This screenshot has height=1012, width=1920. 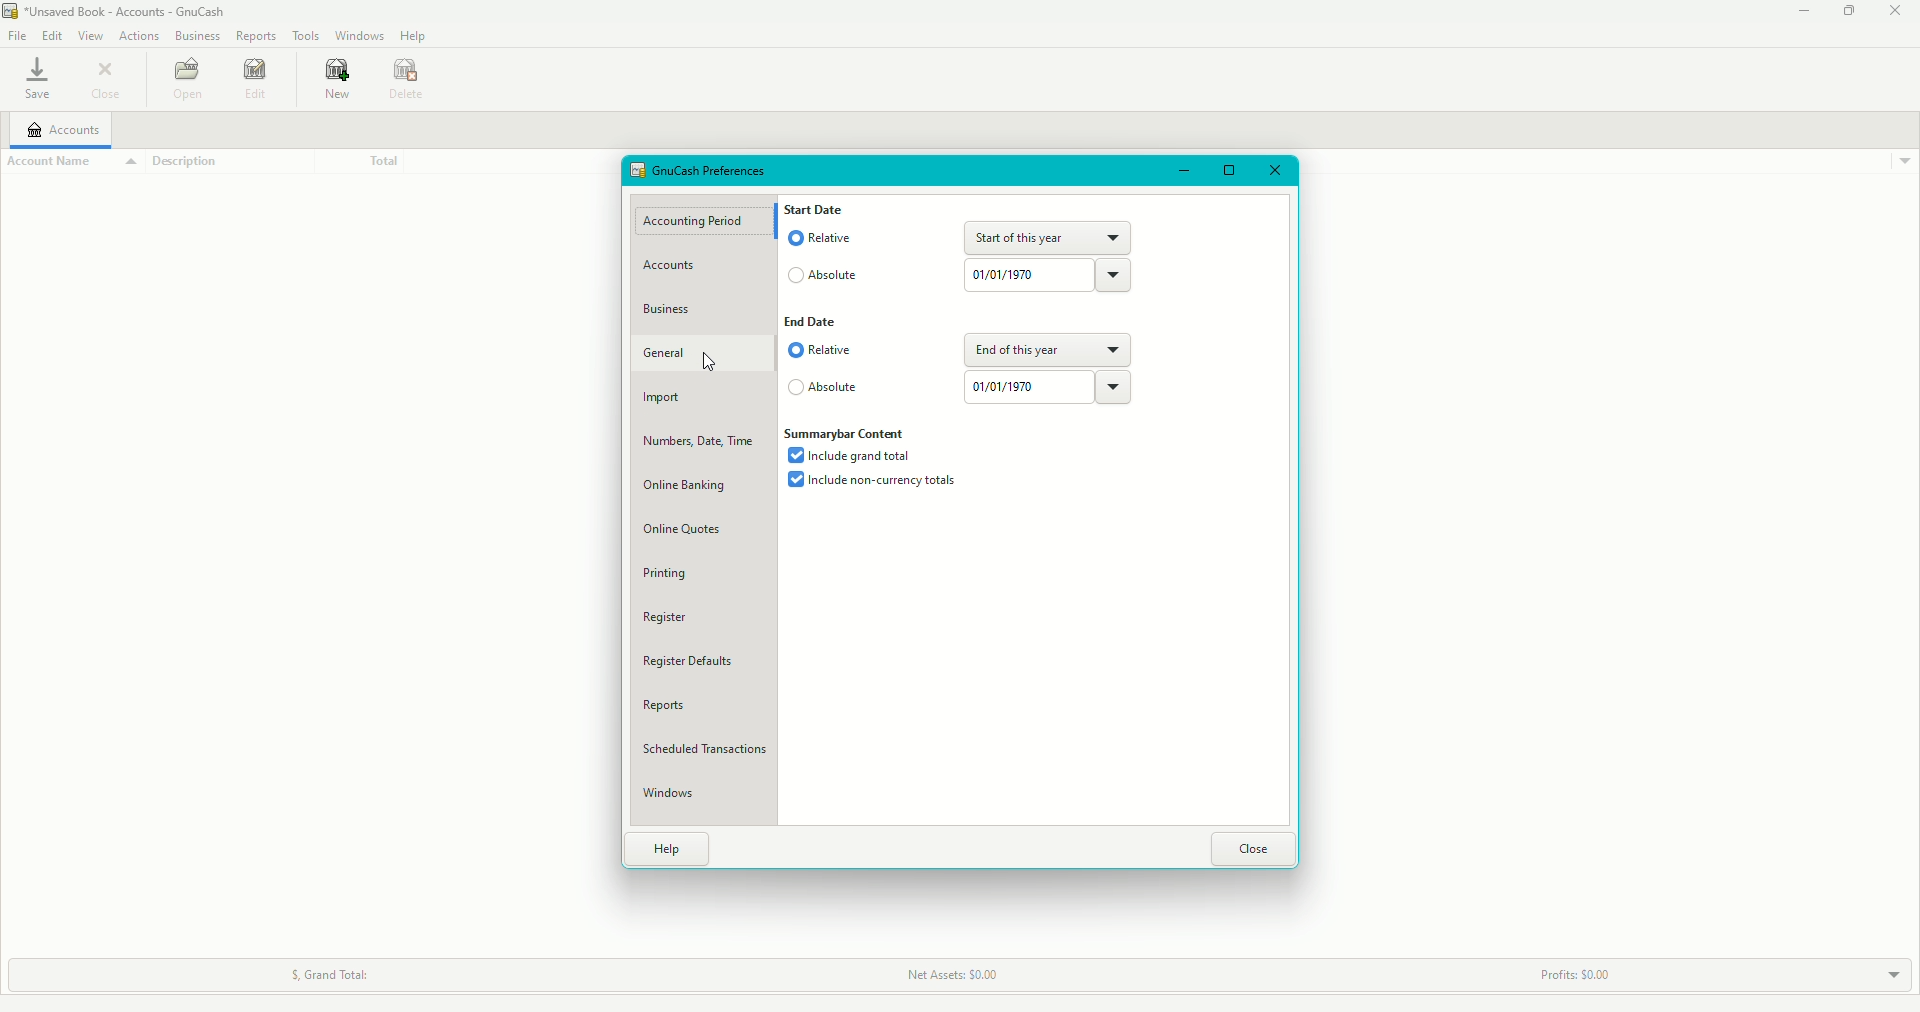 I want to click on Total, so click(x=354, y=160).